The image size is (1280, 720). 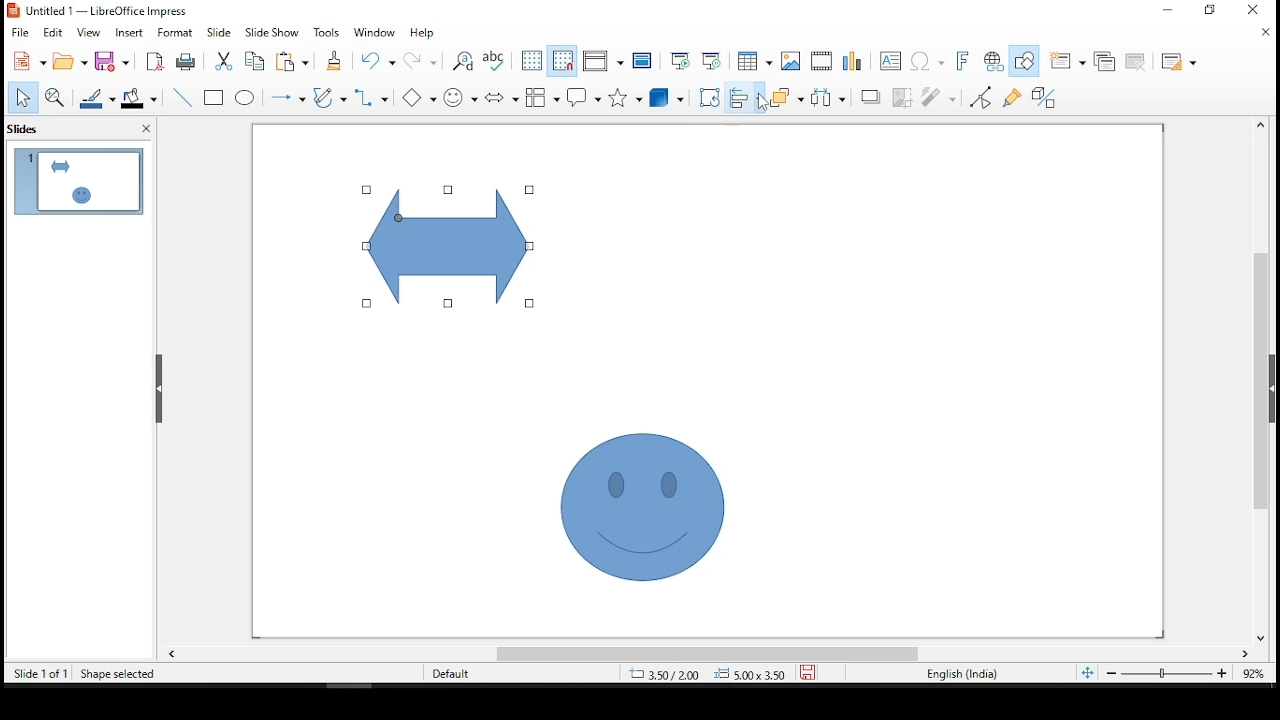 I want to click on ellipse, so click(x=247, y=100).